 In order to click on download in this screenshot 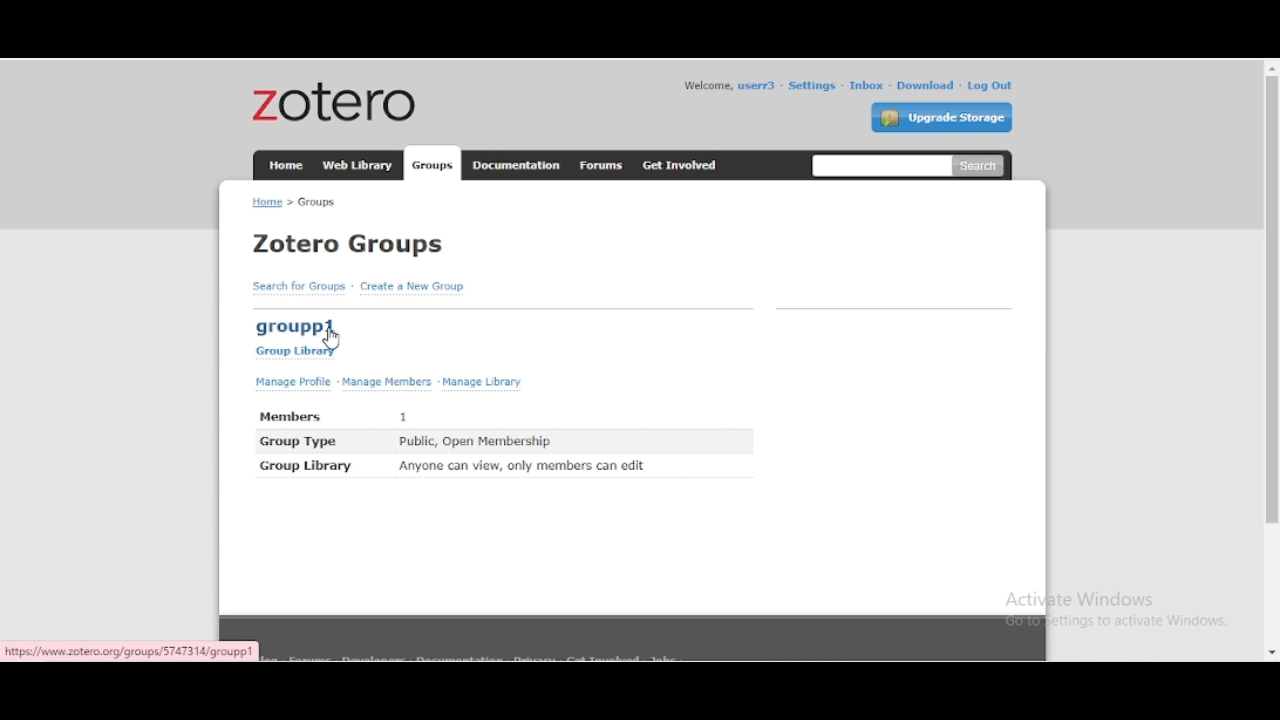, I will do `click(926, 86)`.